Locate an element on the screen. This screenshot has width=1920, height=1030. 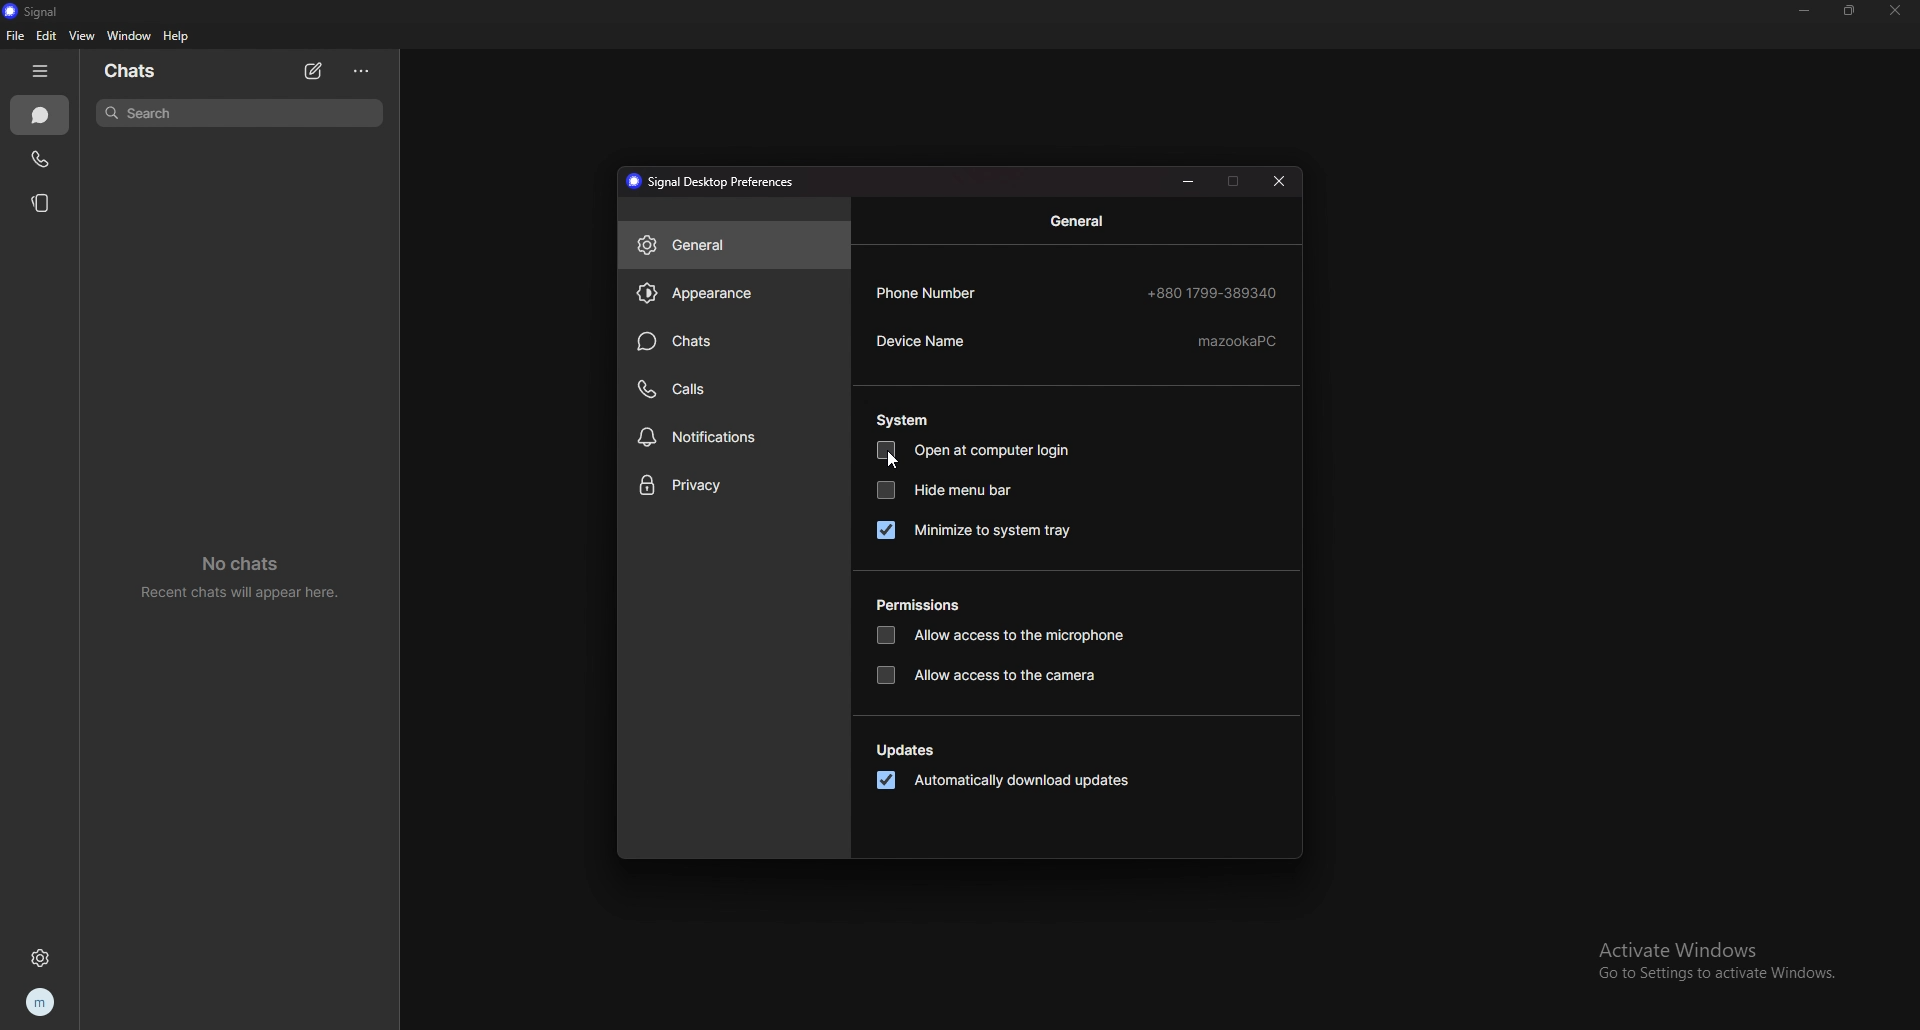
automatically download updates is located at coordinates (1004, 782).